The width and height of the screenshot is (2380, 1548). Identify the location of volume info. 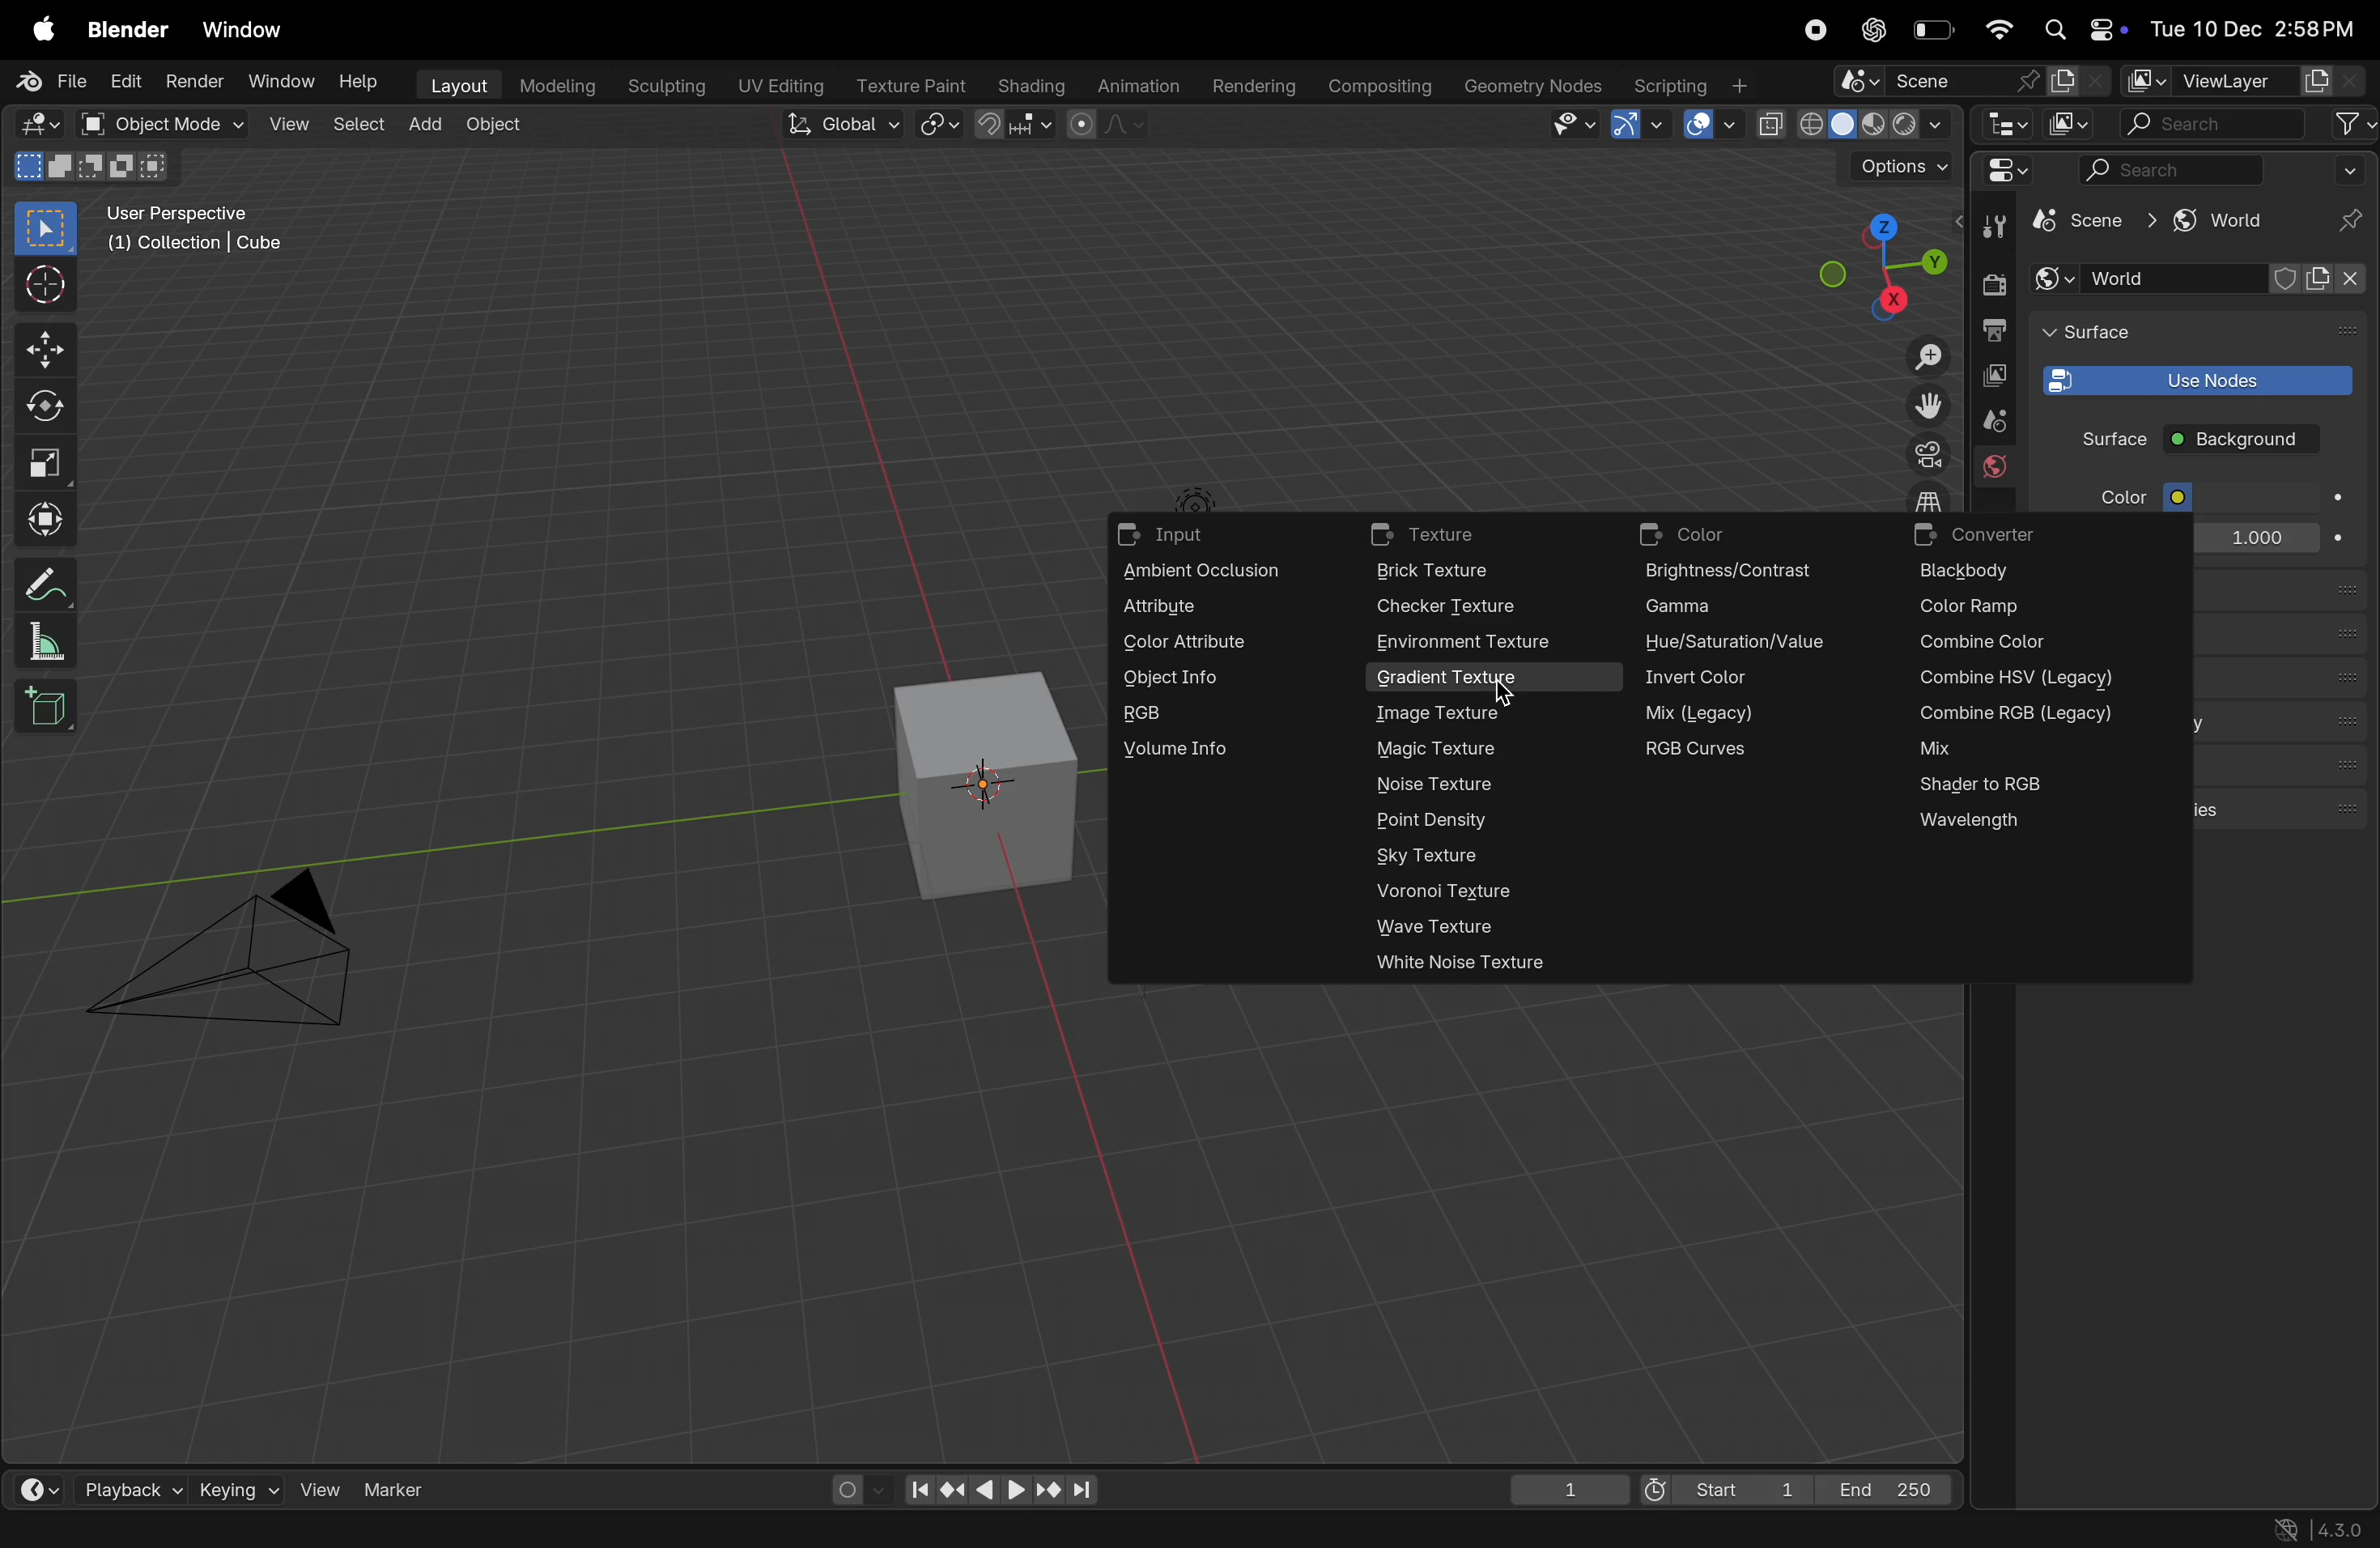
(1196, 751).